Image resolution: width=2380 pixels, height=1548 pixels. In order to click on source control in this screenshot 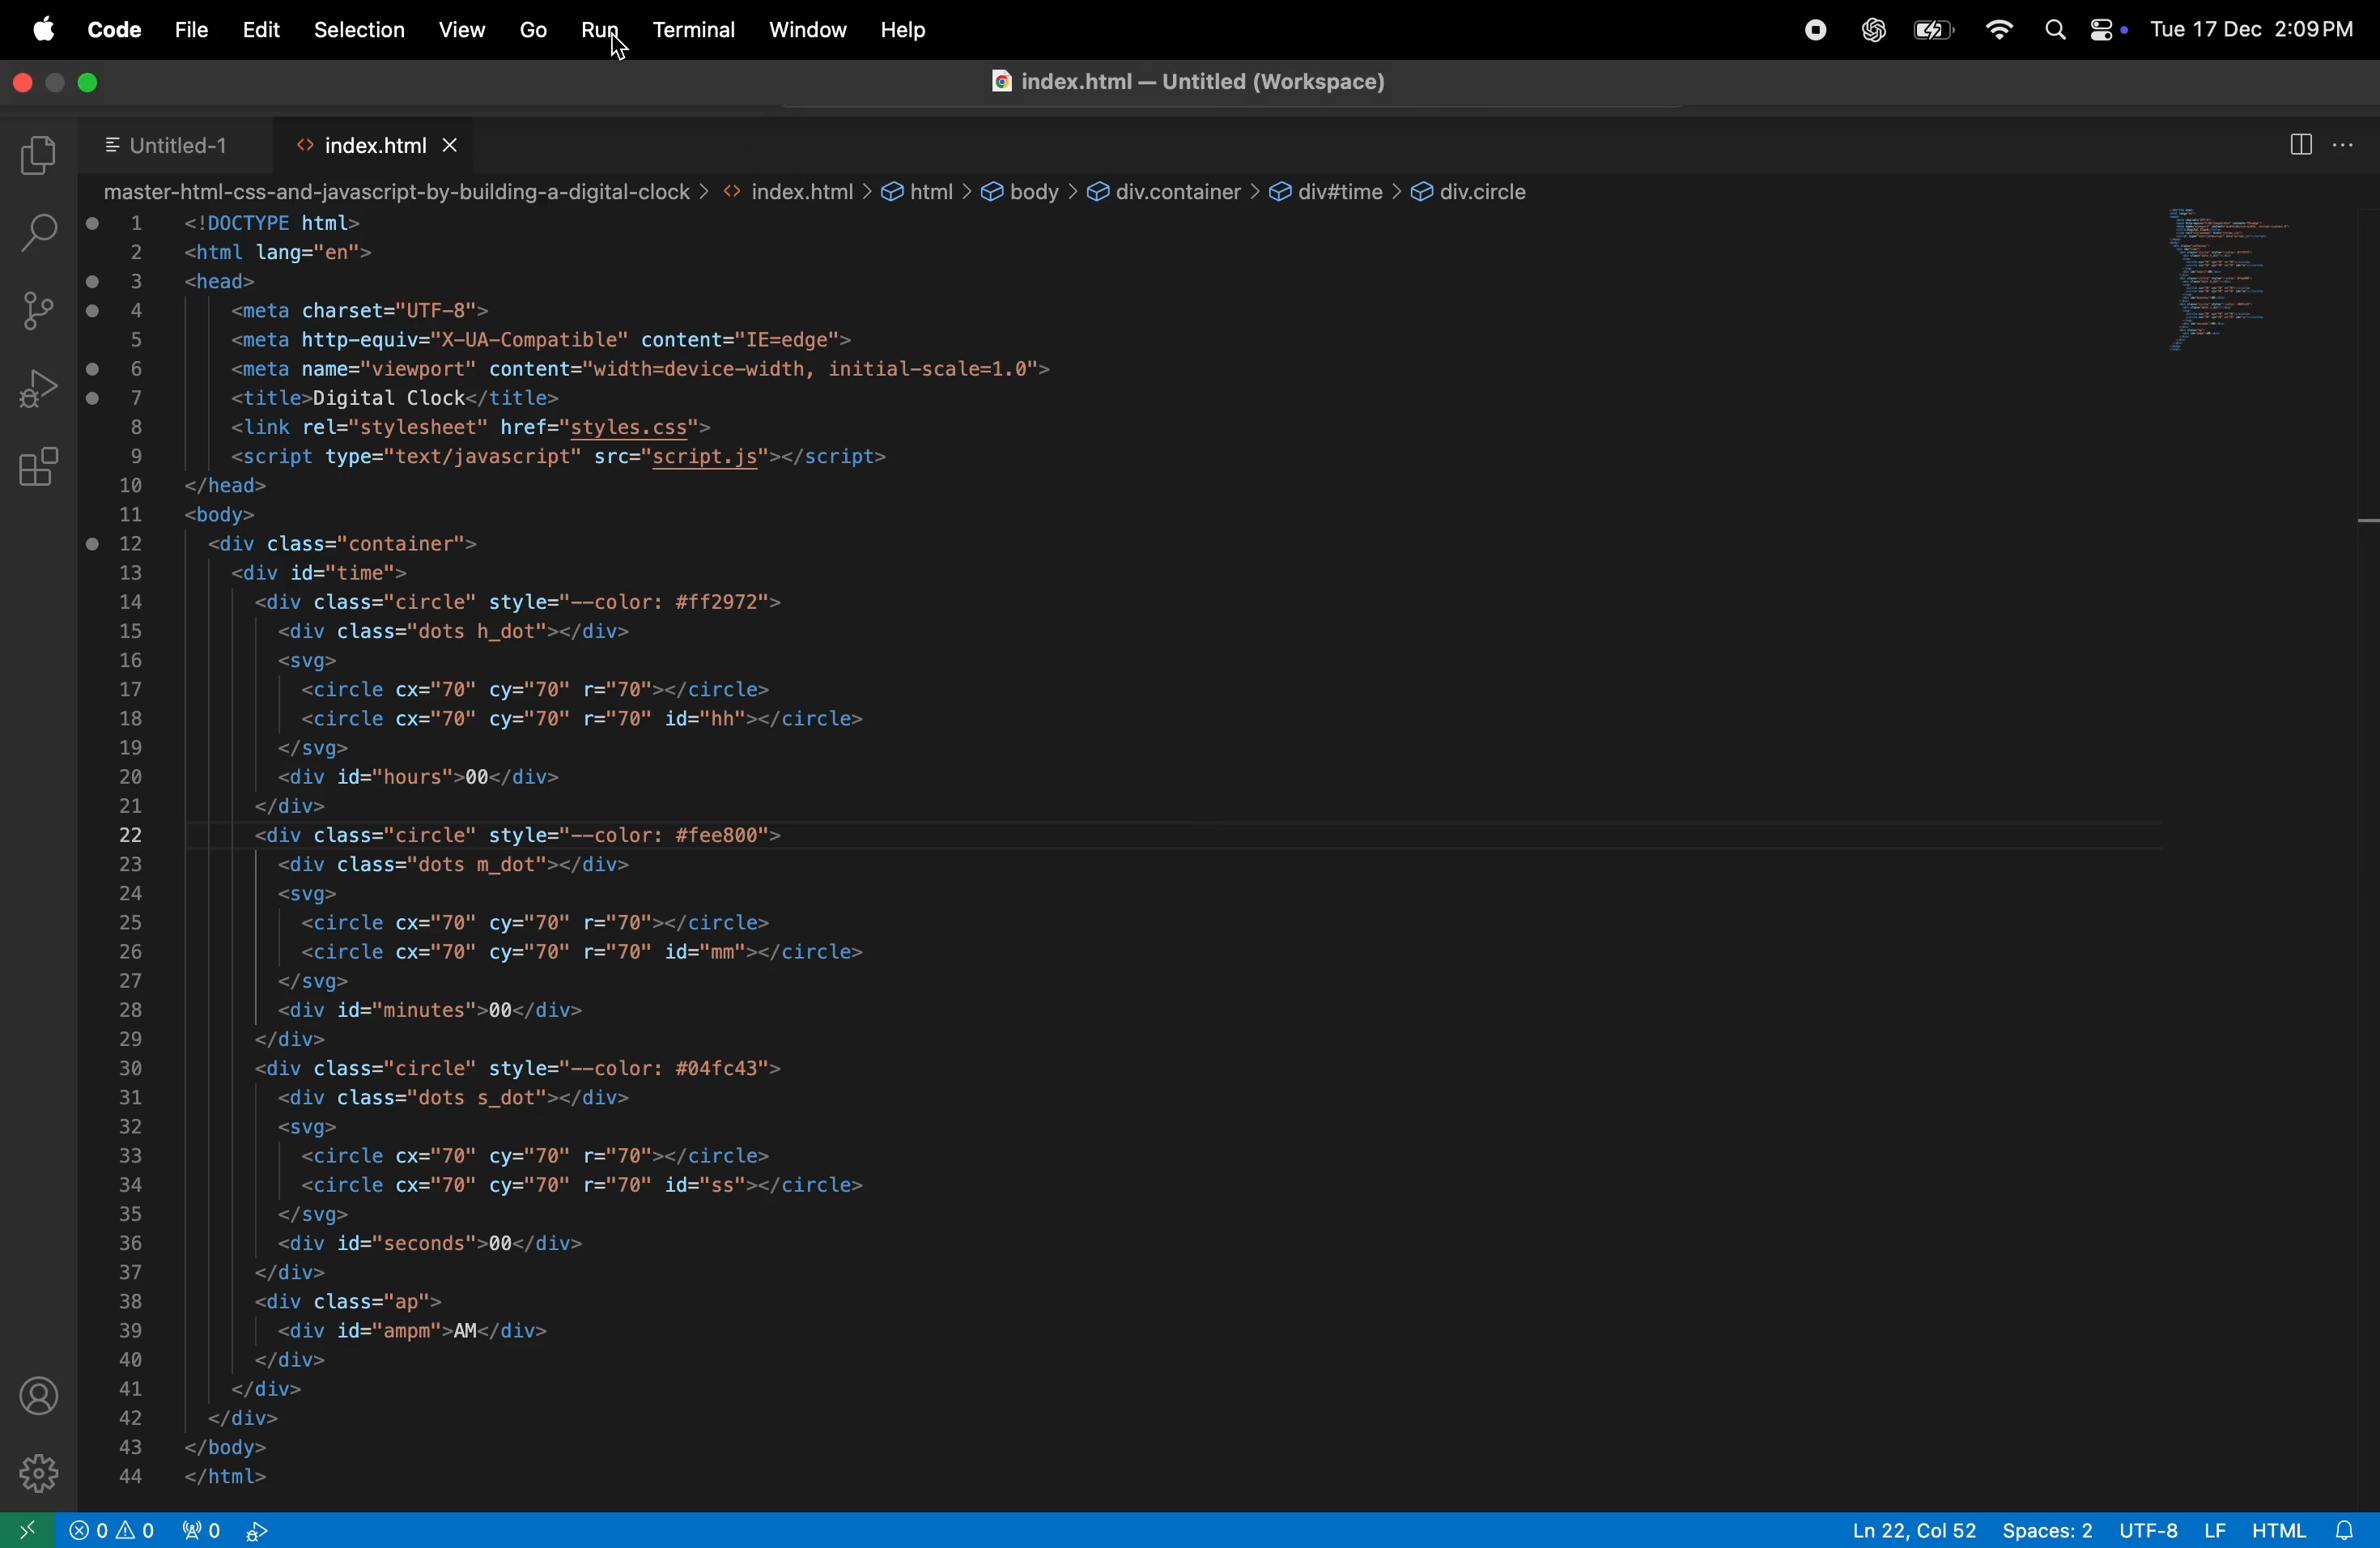, I will do `click(34, 310)`.